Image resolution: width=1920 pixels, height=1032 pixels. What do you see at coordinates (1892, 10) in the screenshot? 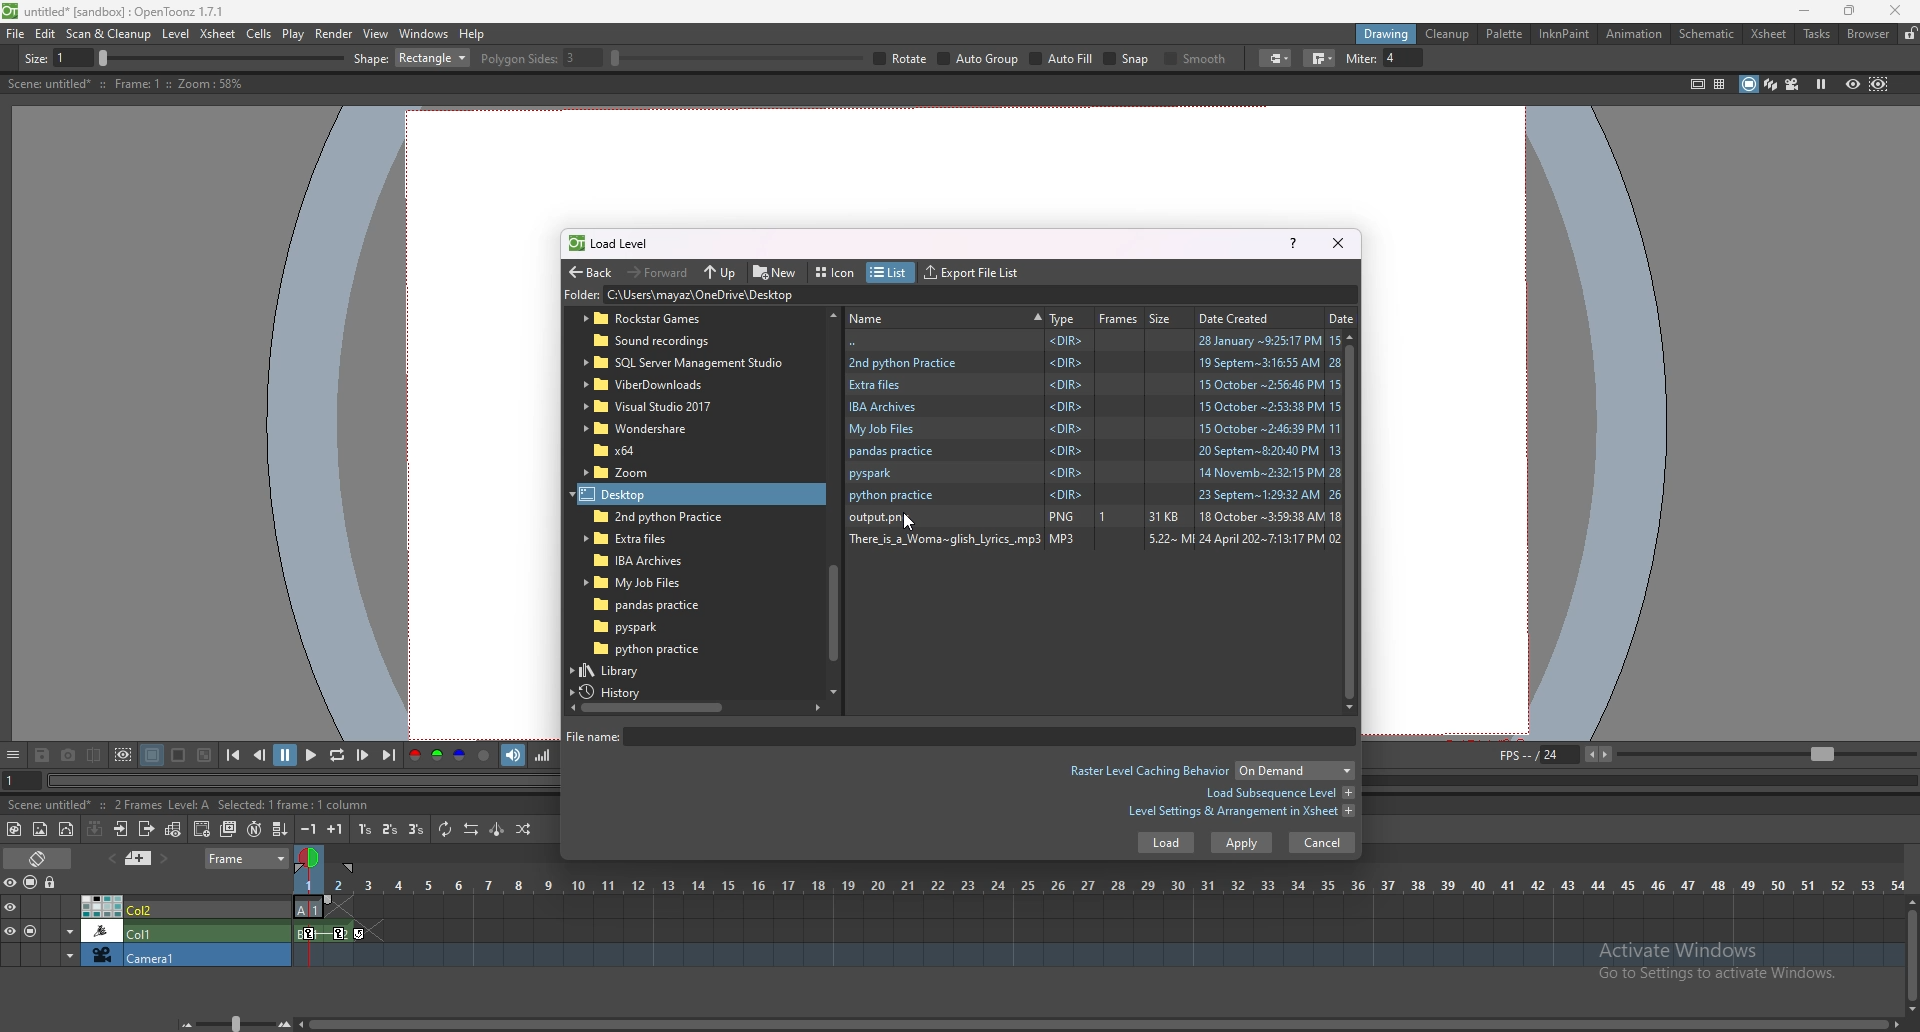
I see `close` at bounding box center [1892, 10].